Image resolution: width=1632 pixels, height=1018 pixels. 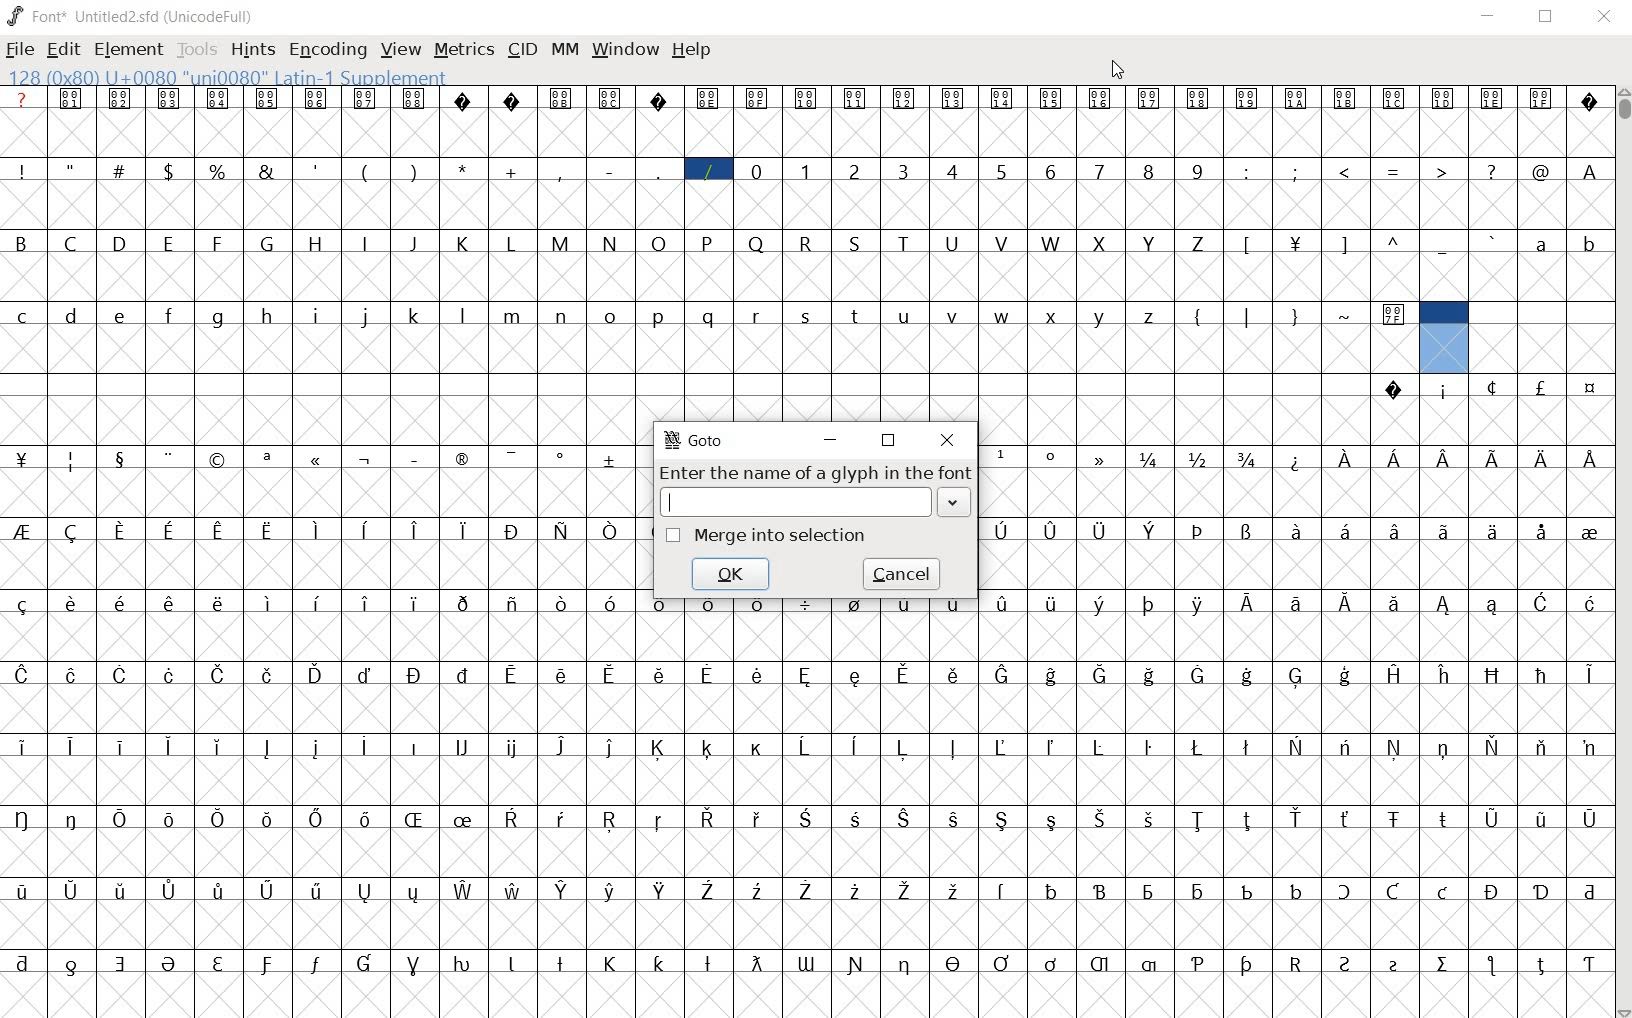 I want to click on Symbol, so click(x=1444, y=456).